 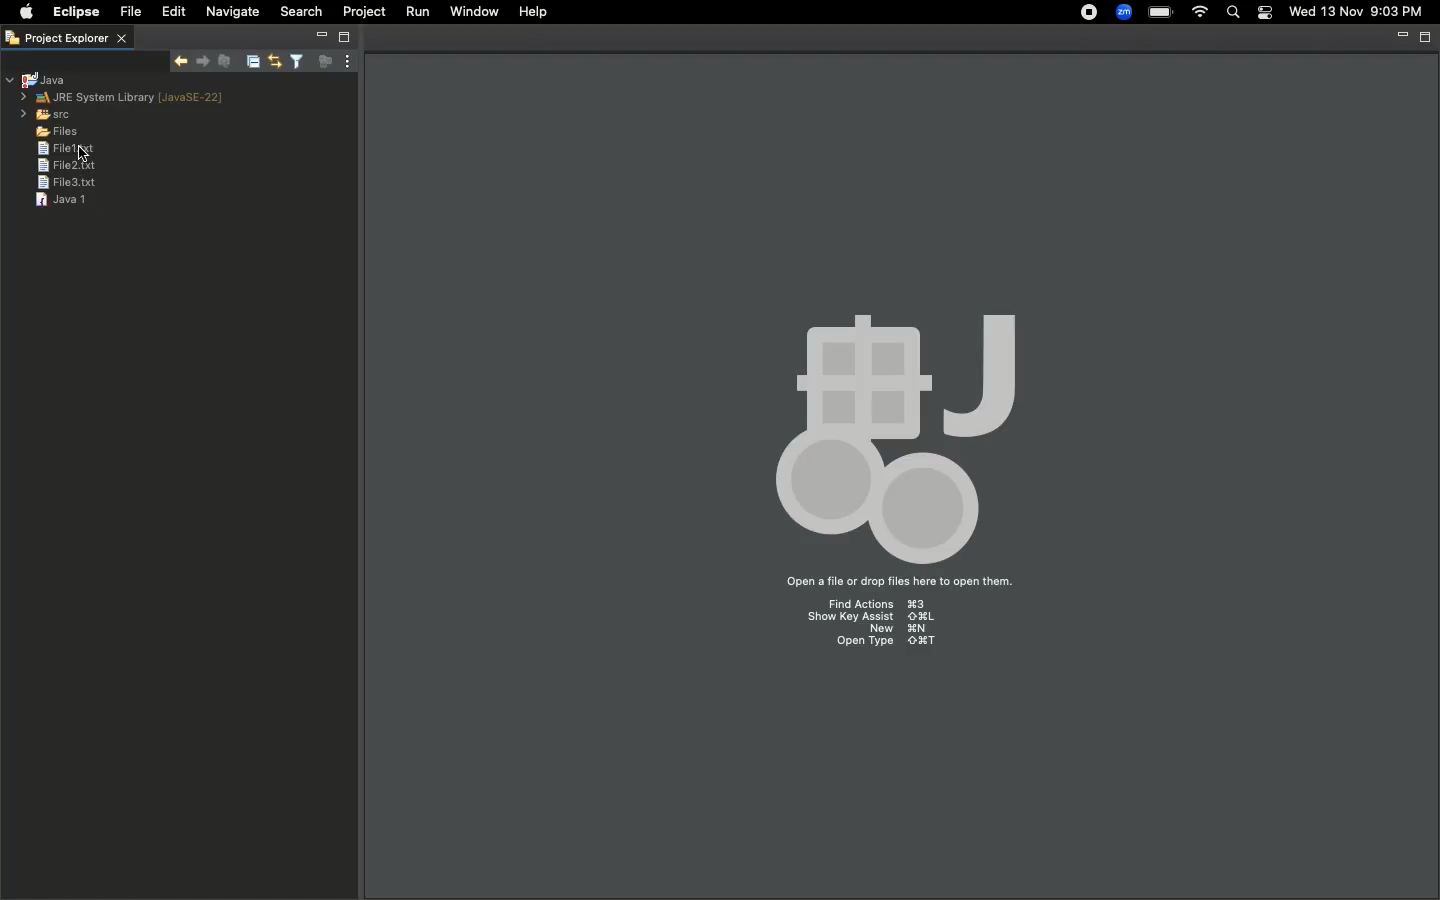 I want to click on Zoom, so click(x=1124, y=12).